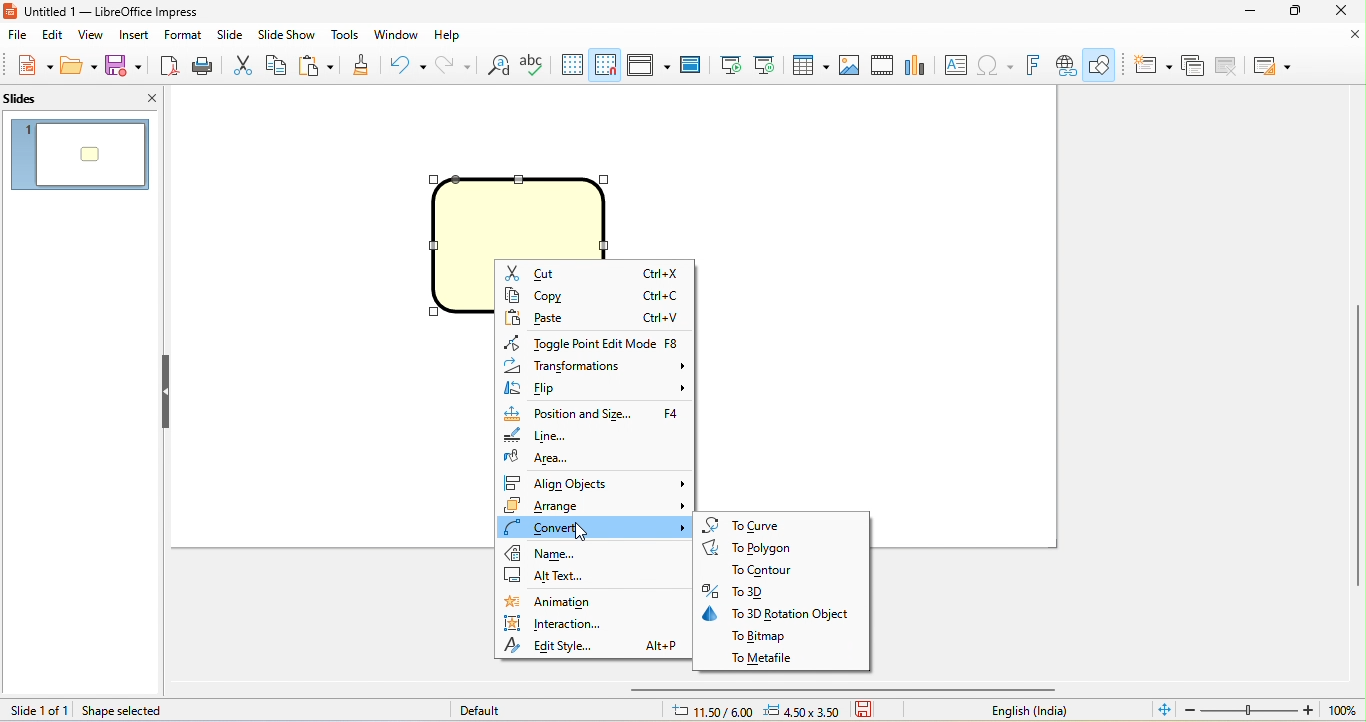  I want to click on default, so click(479, 710).